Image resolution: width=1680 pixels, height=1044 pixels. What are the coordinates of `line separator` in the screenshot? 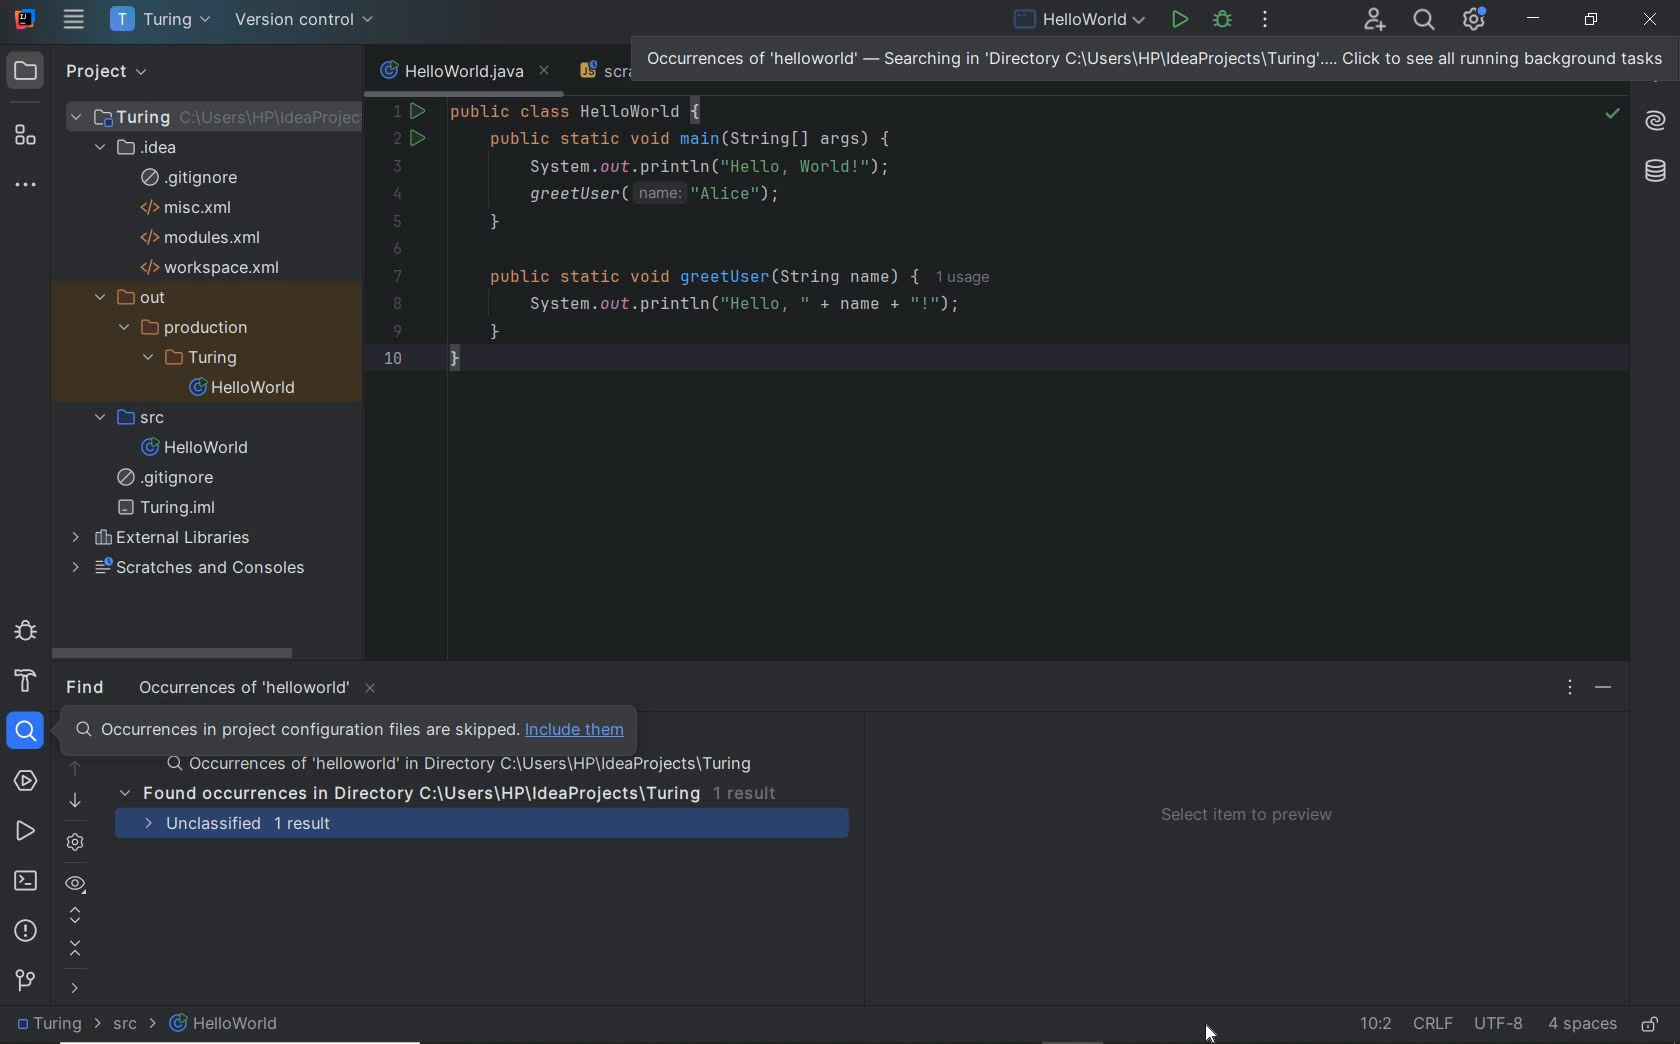 It's located at (1436, 1024).